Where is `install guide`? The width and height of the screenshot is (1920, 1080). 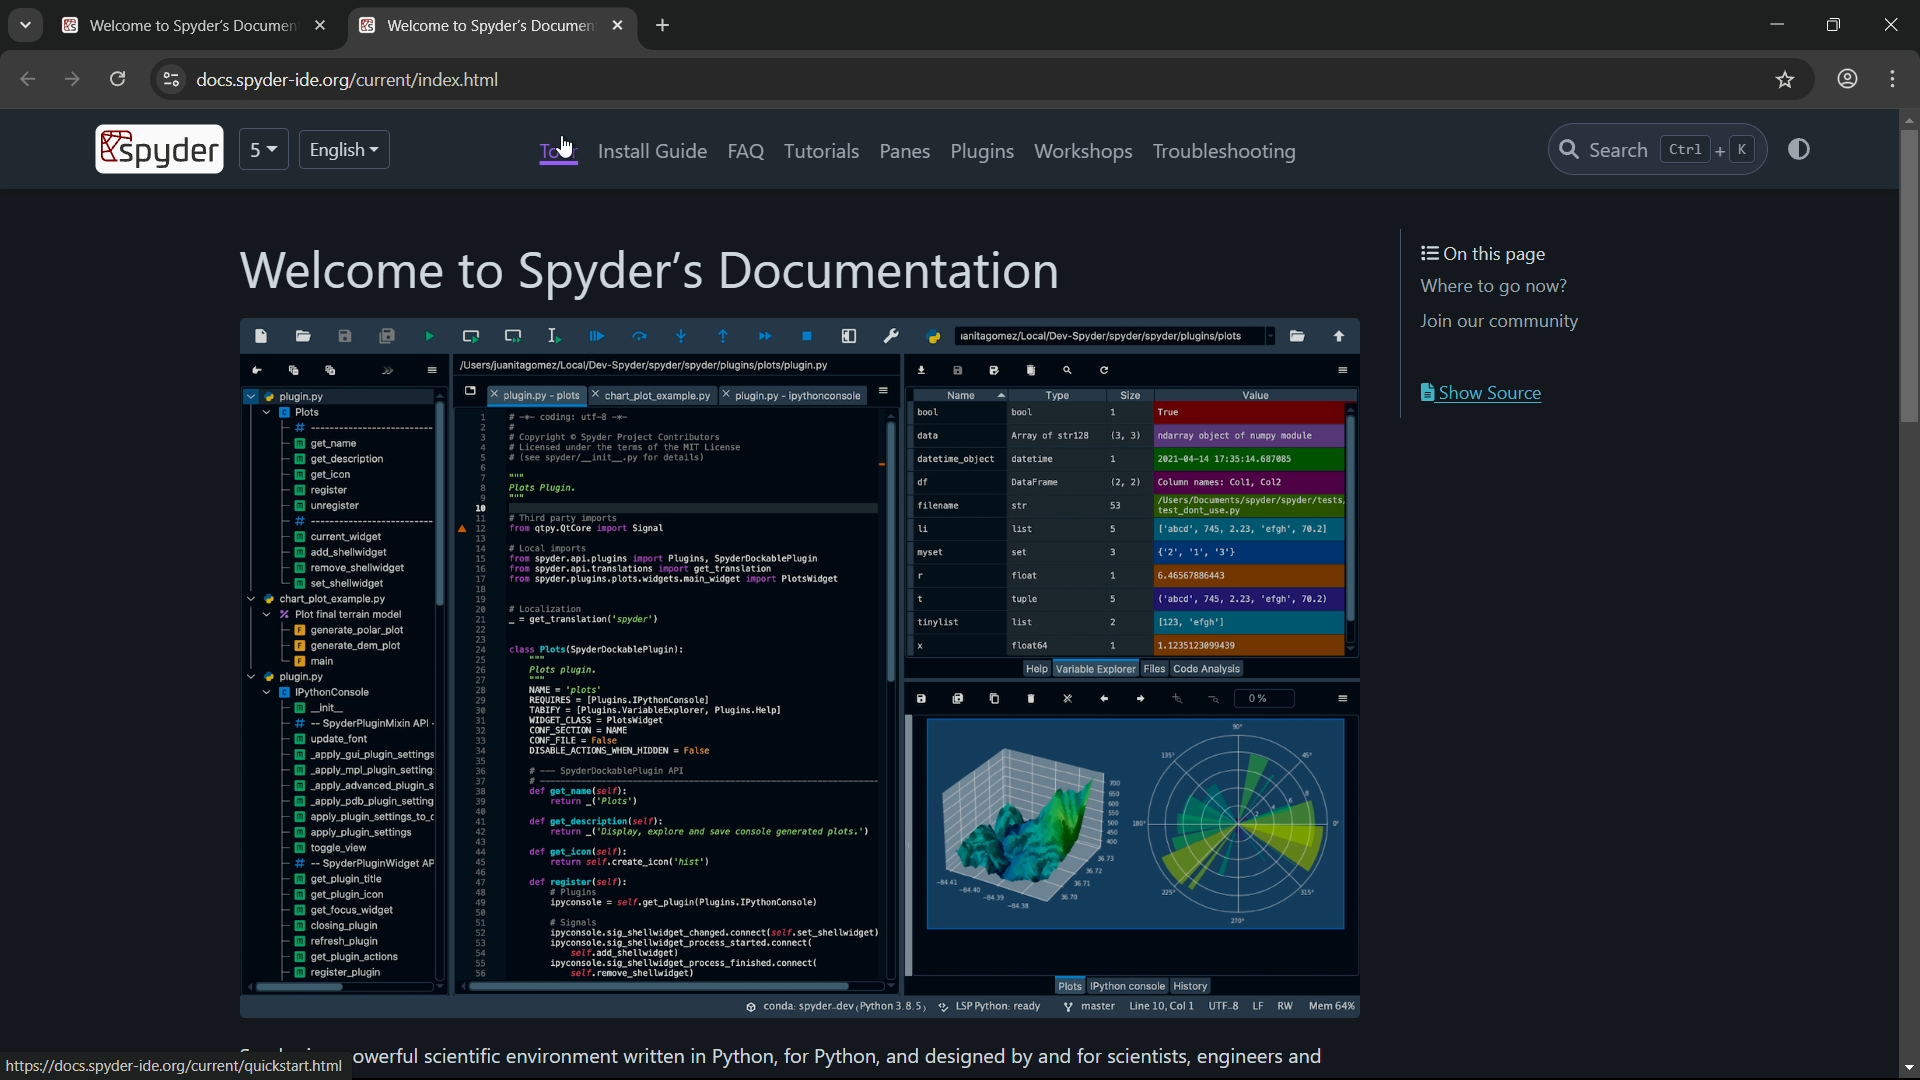 install guide is located at coordinates (655, 149).